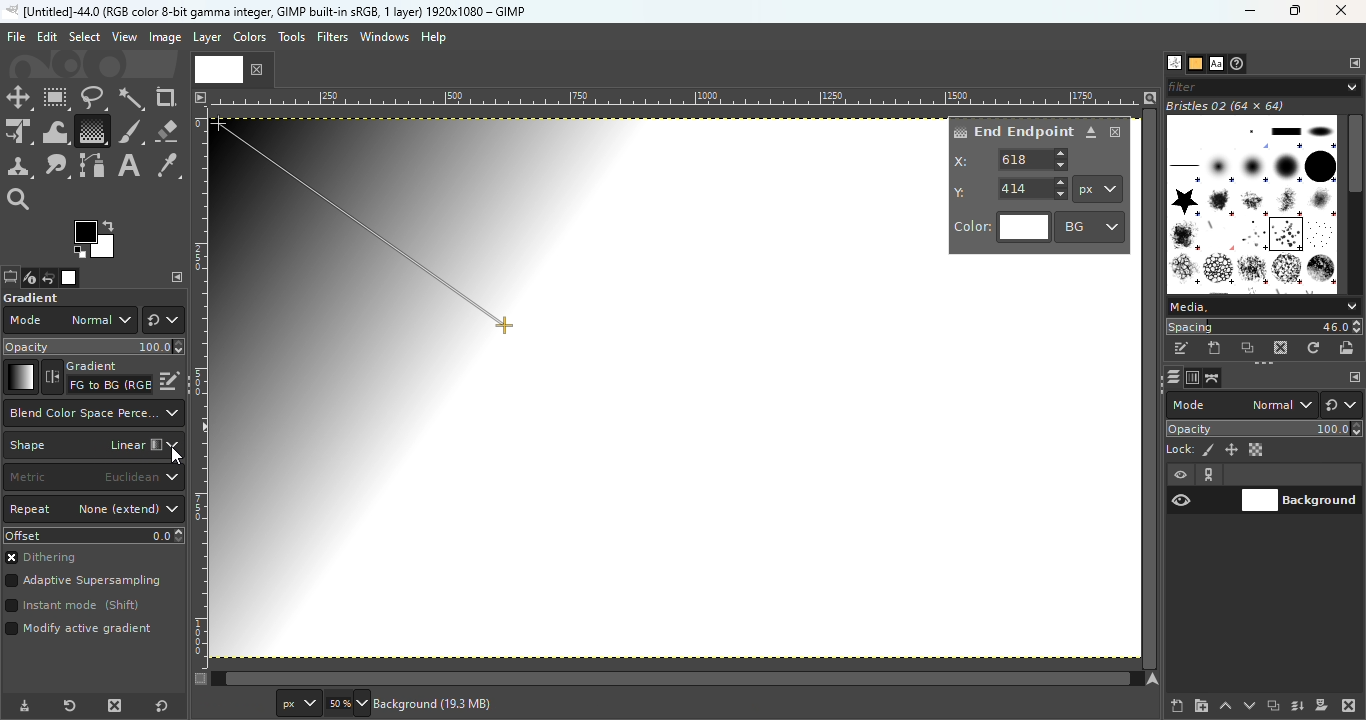  What do you see at coordinates (1226, 706) in the screenshot?
I see `Raise this layer one step in the layer stack` at bounding box center [1226, 706].